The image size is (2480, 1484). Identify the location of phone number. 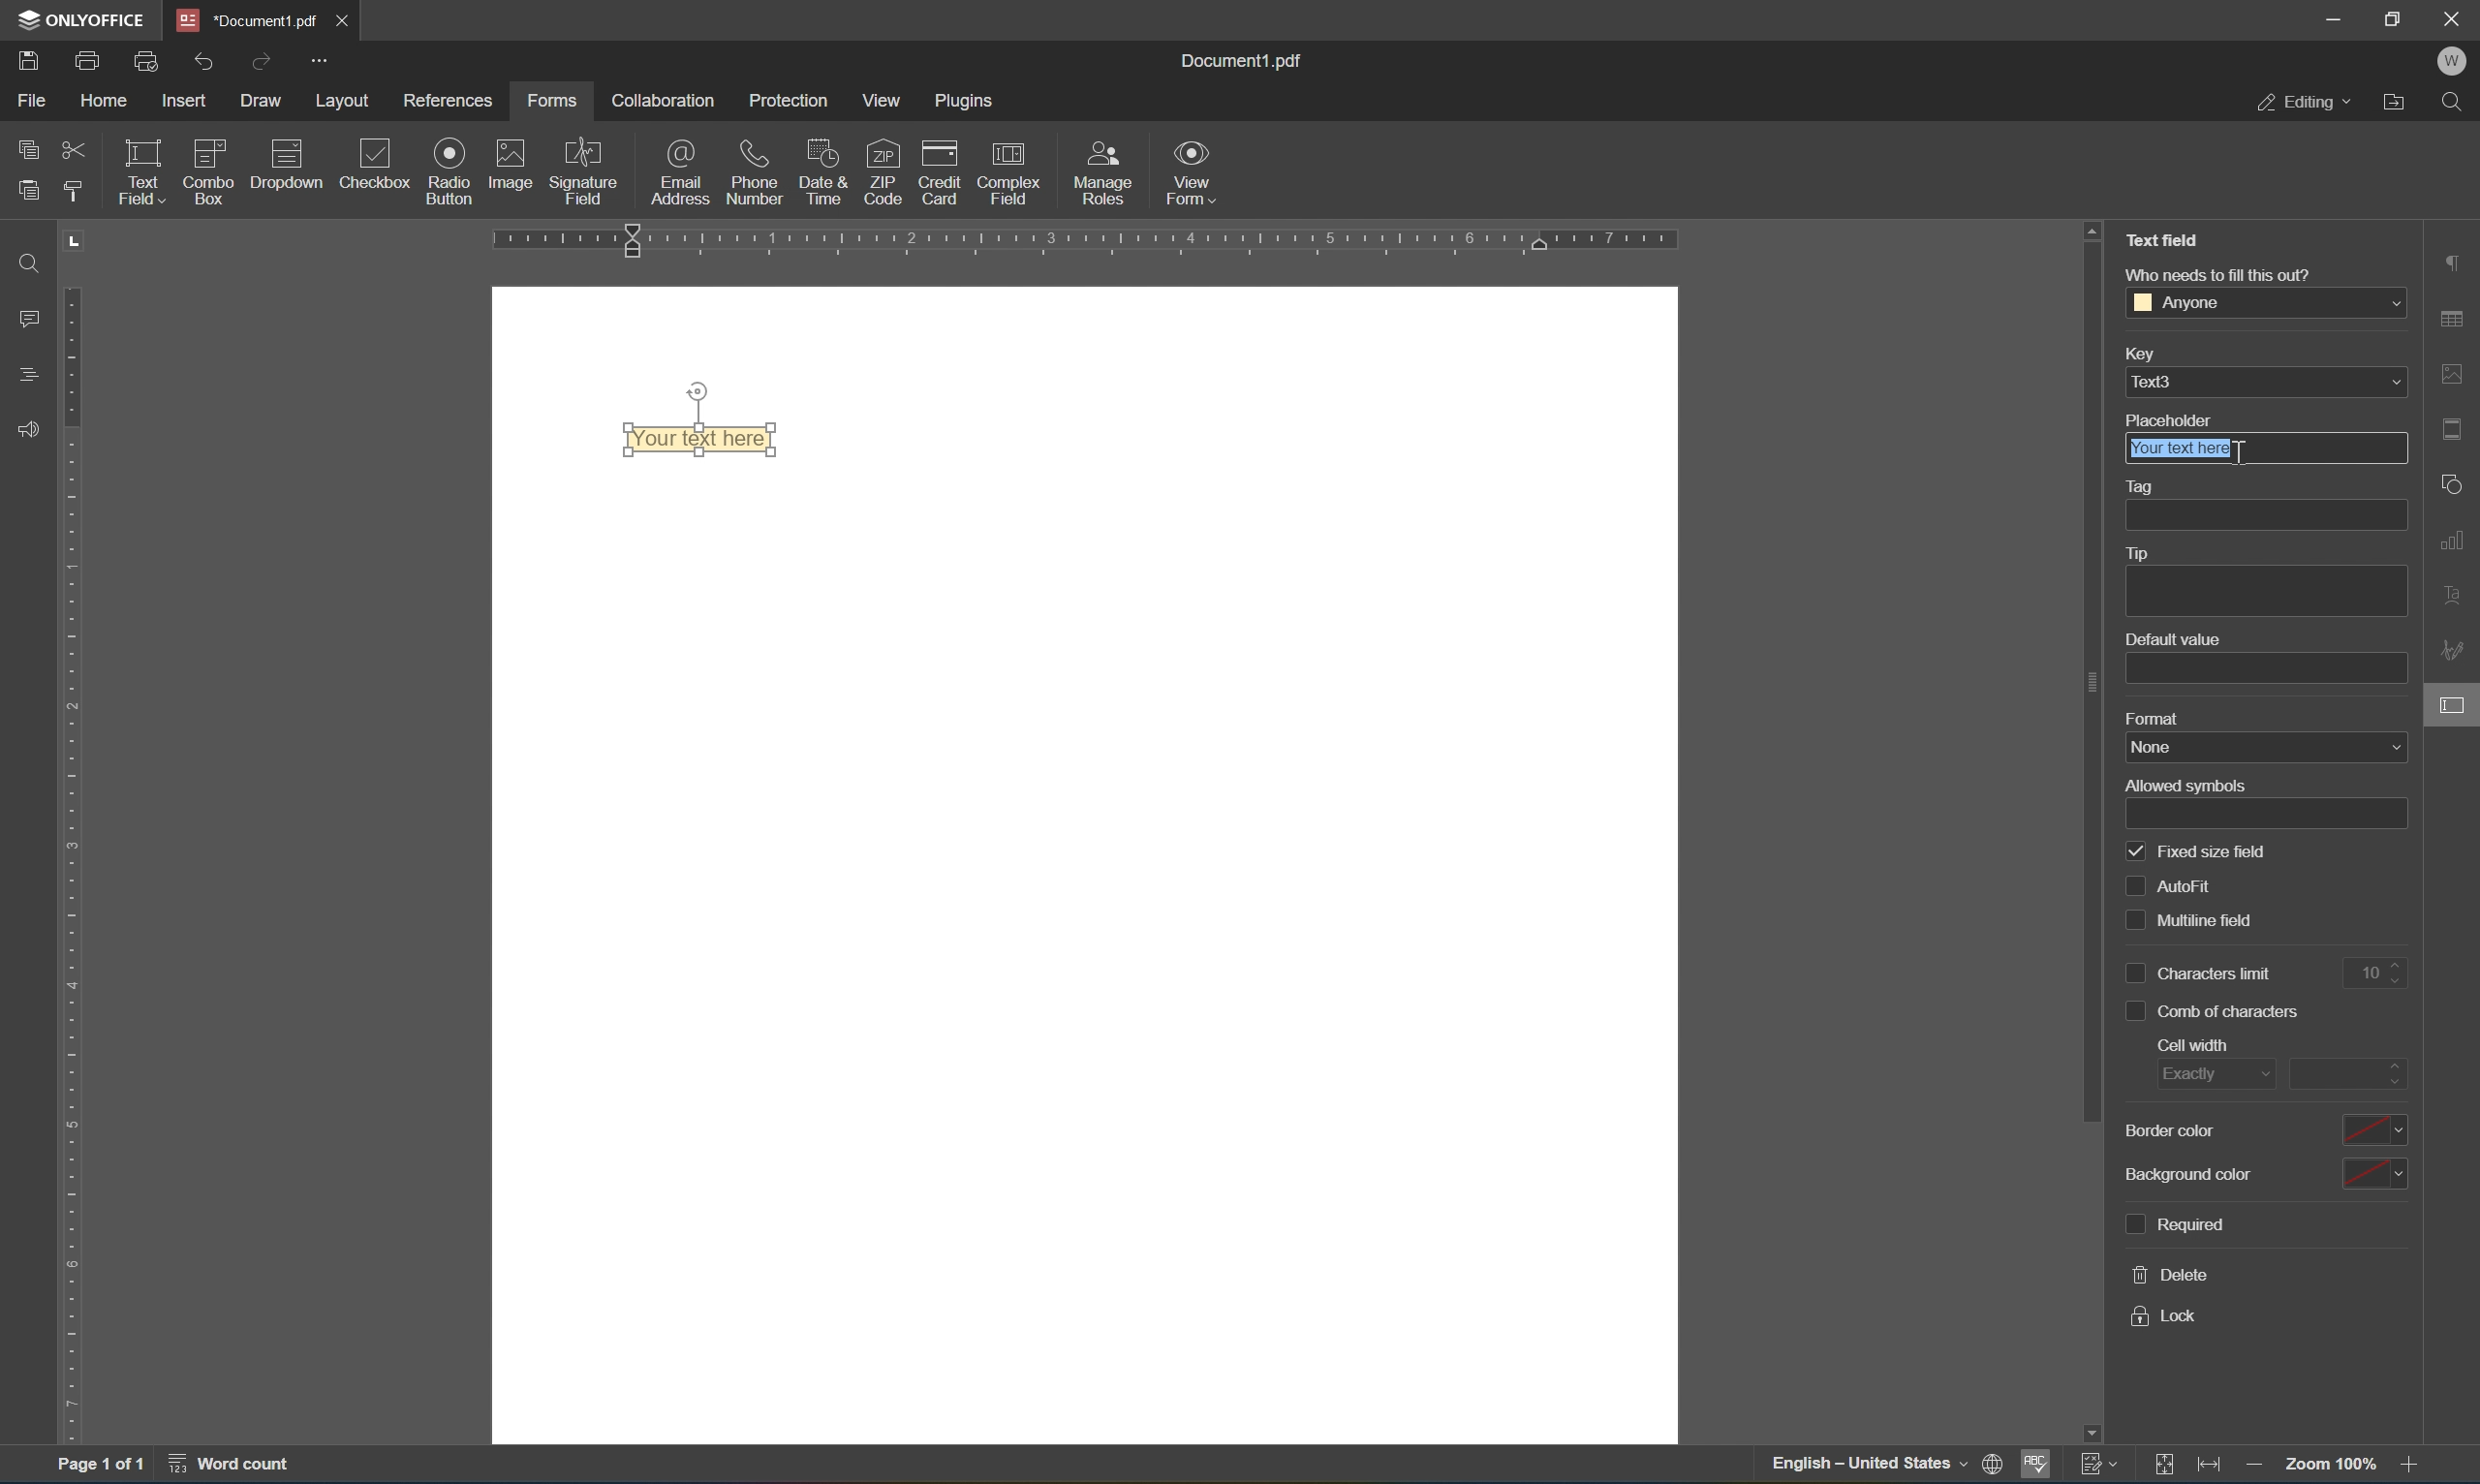
(755, 172).